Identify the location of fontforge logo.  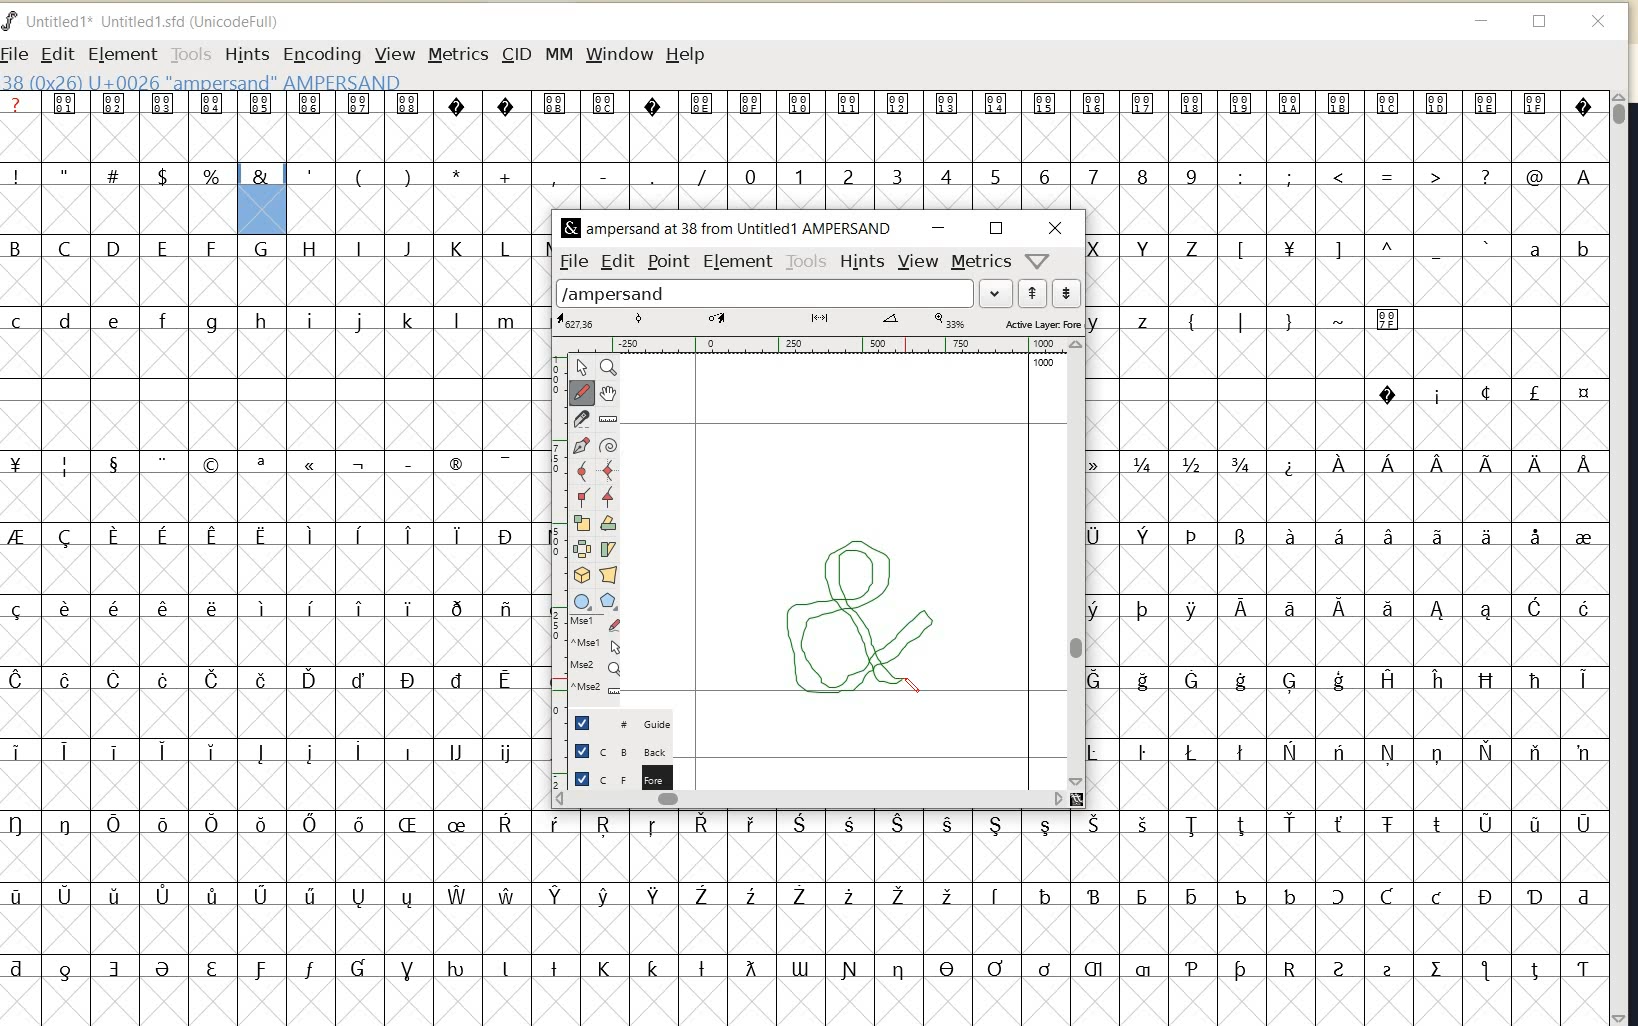
(10, 24).